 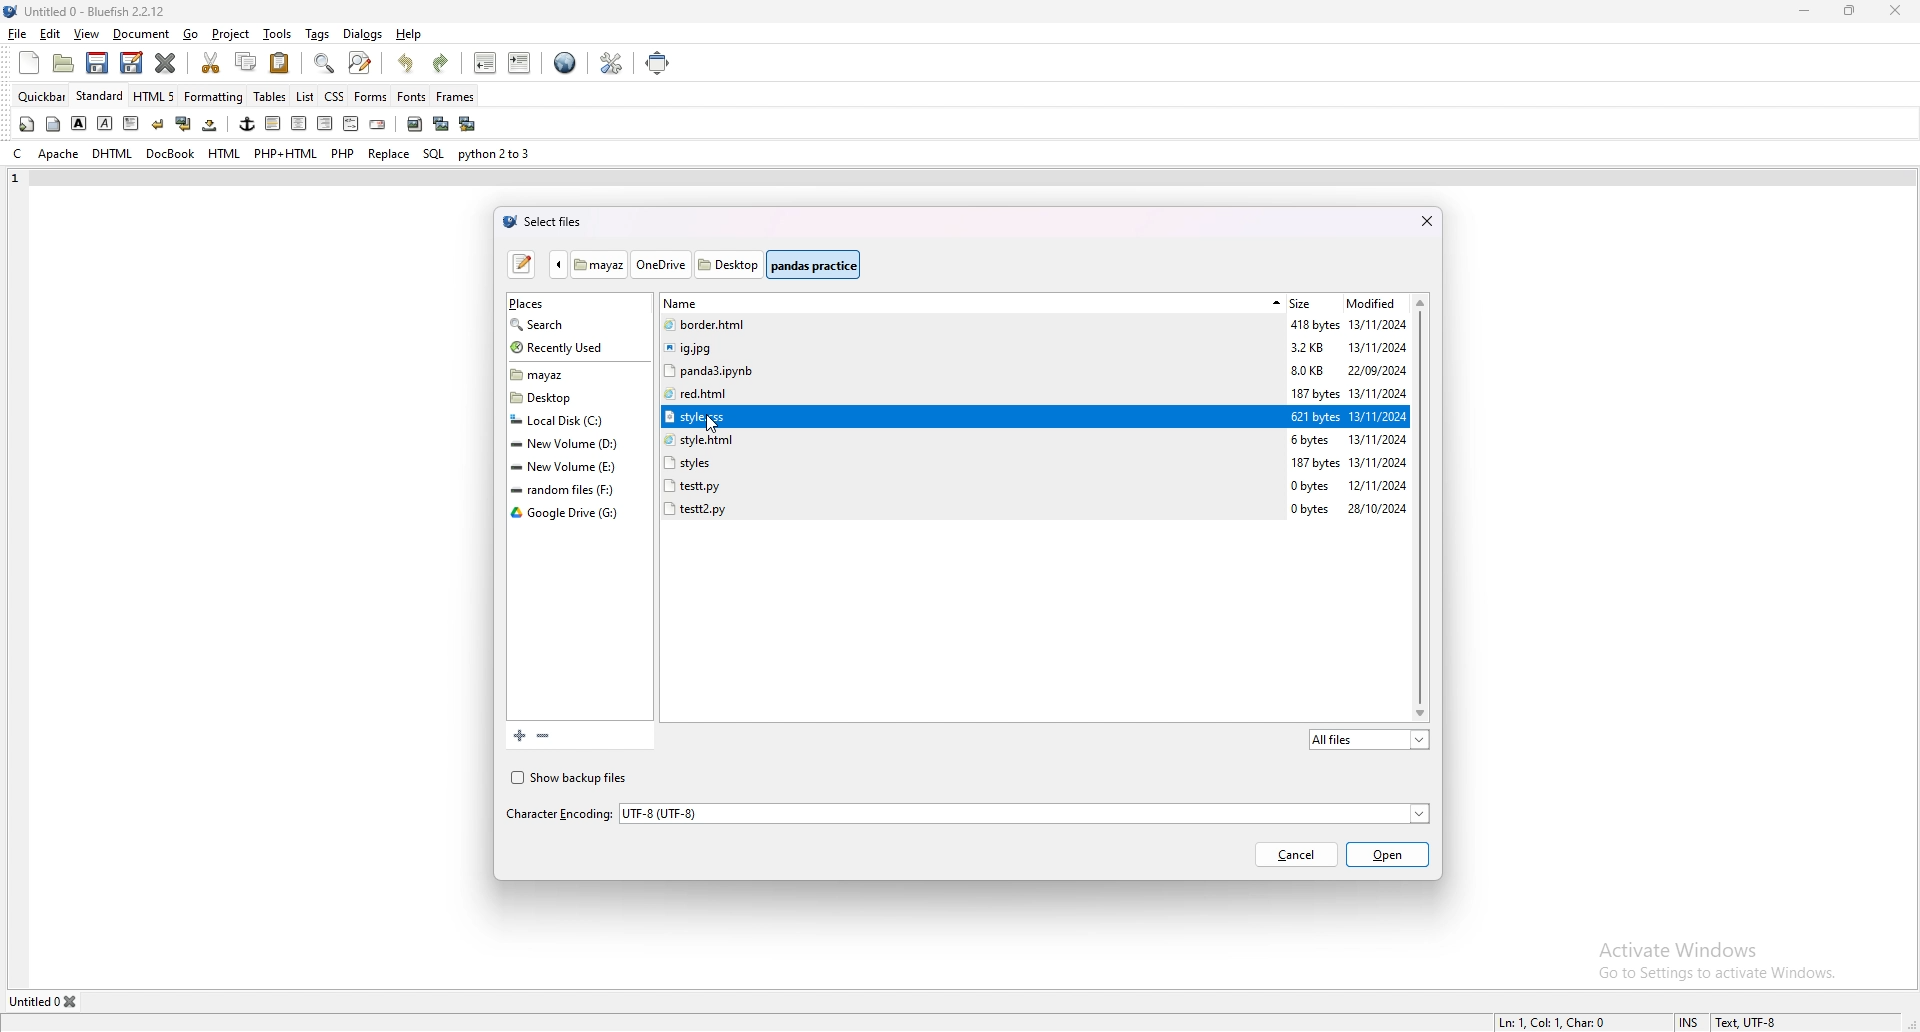 What do you see at coordinates (326, 124) in the screenshot?
I see `right justify` at bounding box center [326, 124].